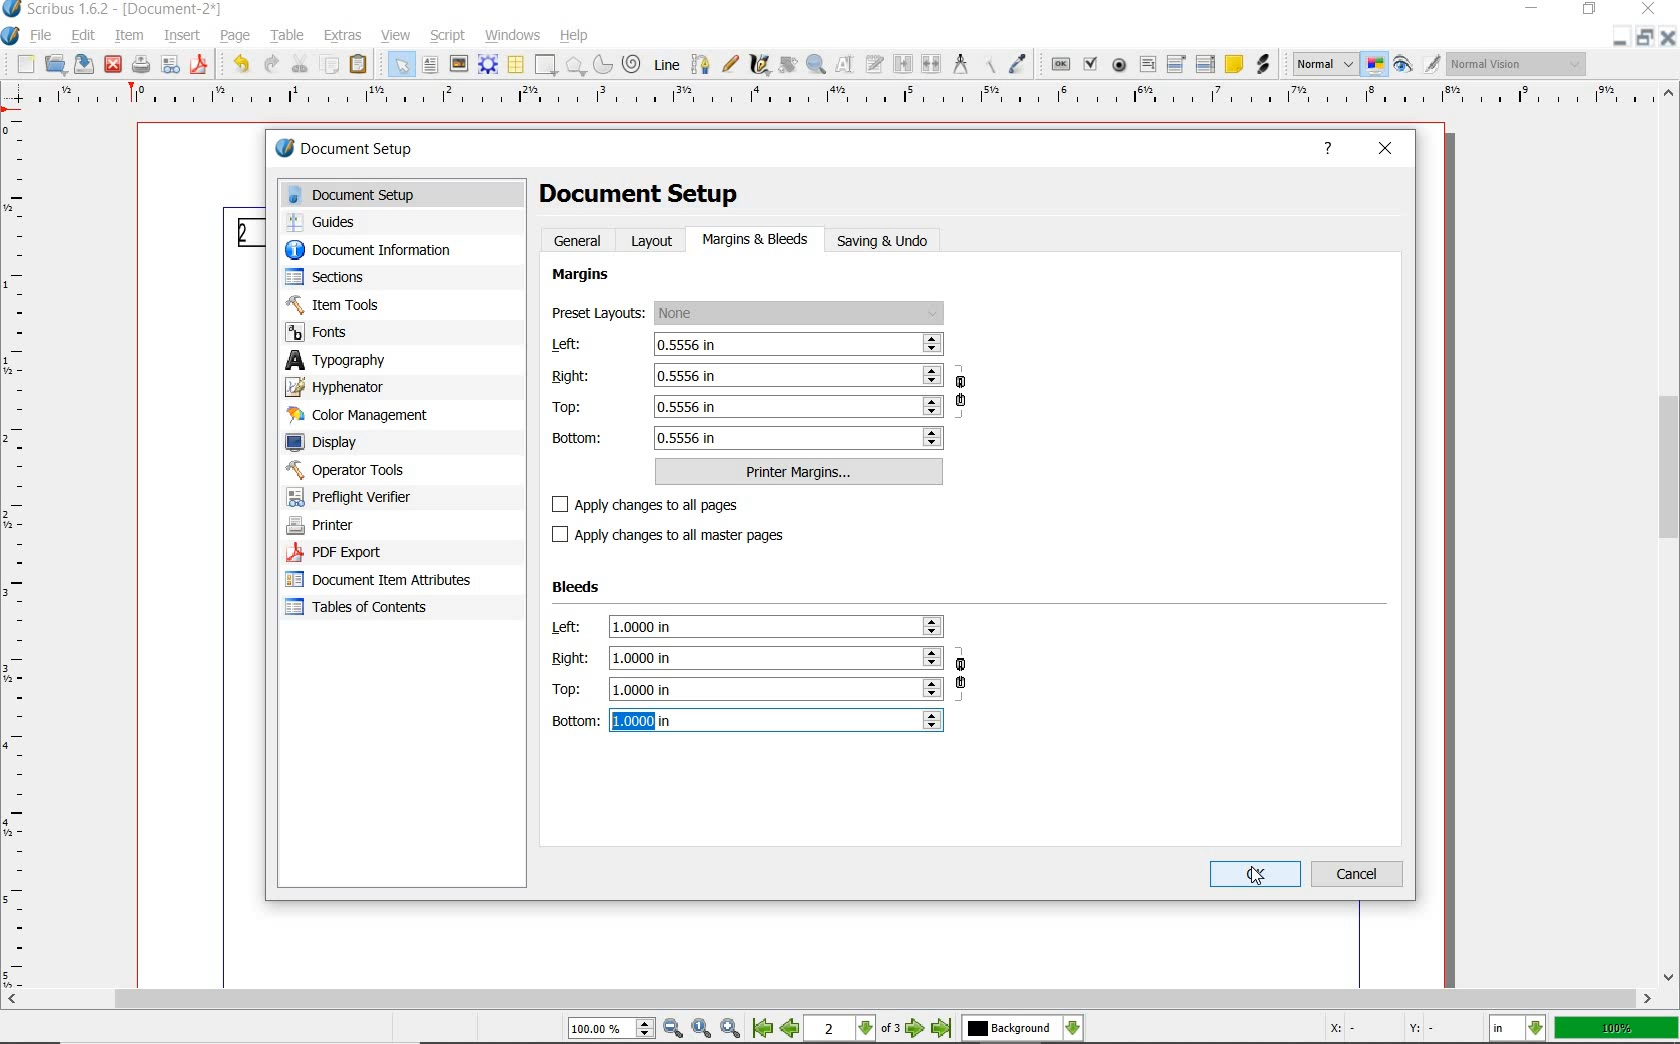 This screenshot has height=1044, width=1680. What do you see at coordinates (668, 64) in the screenshot?
I see `line` at bounding box center [668, 64].